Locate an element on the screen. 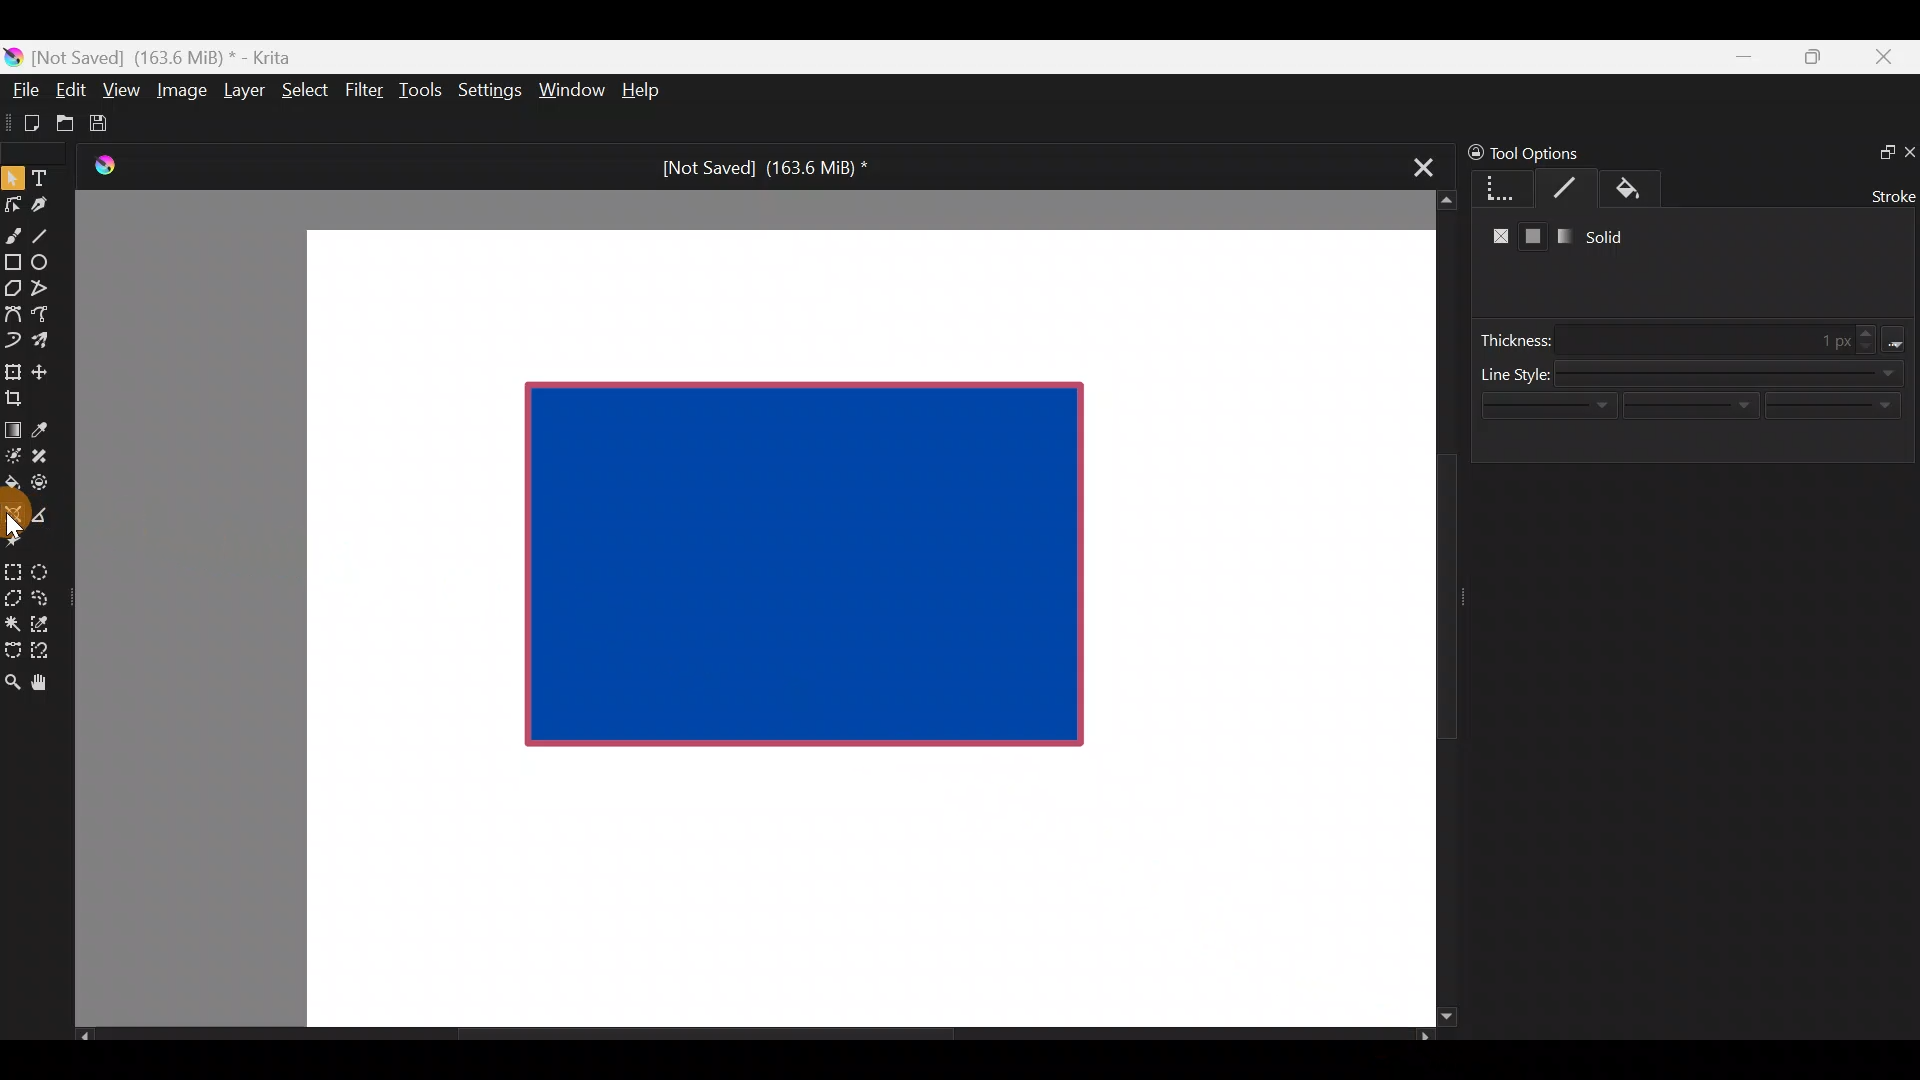 The height and width of the screenshot is (1080, 1920). Scroll bar is located at coordinates (1432, 609).